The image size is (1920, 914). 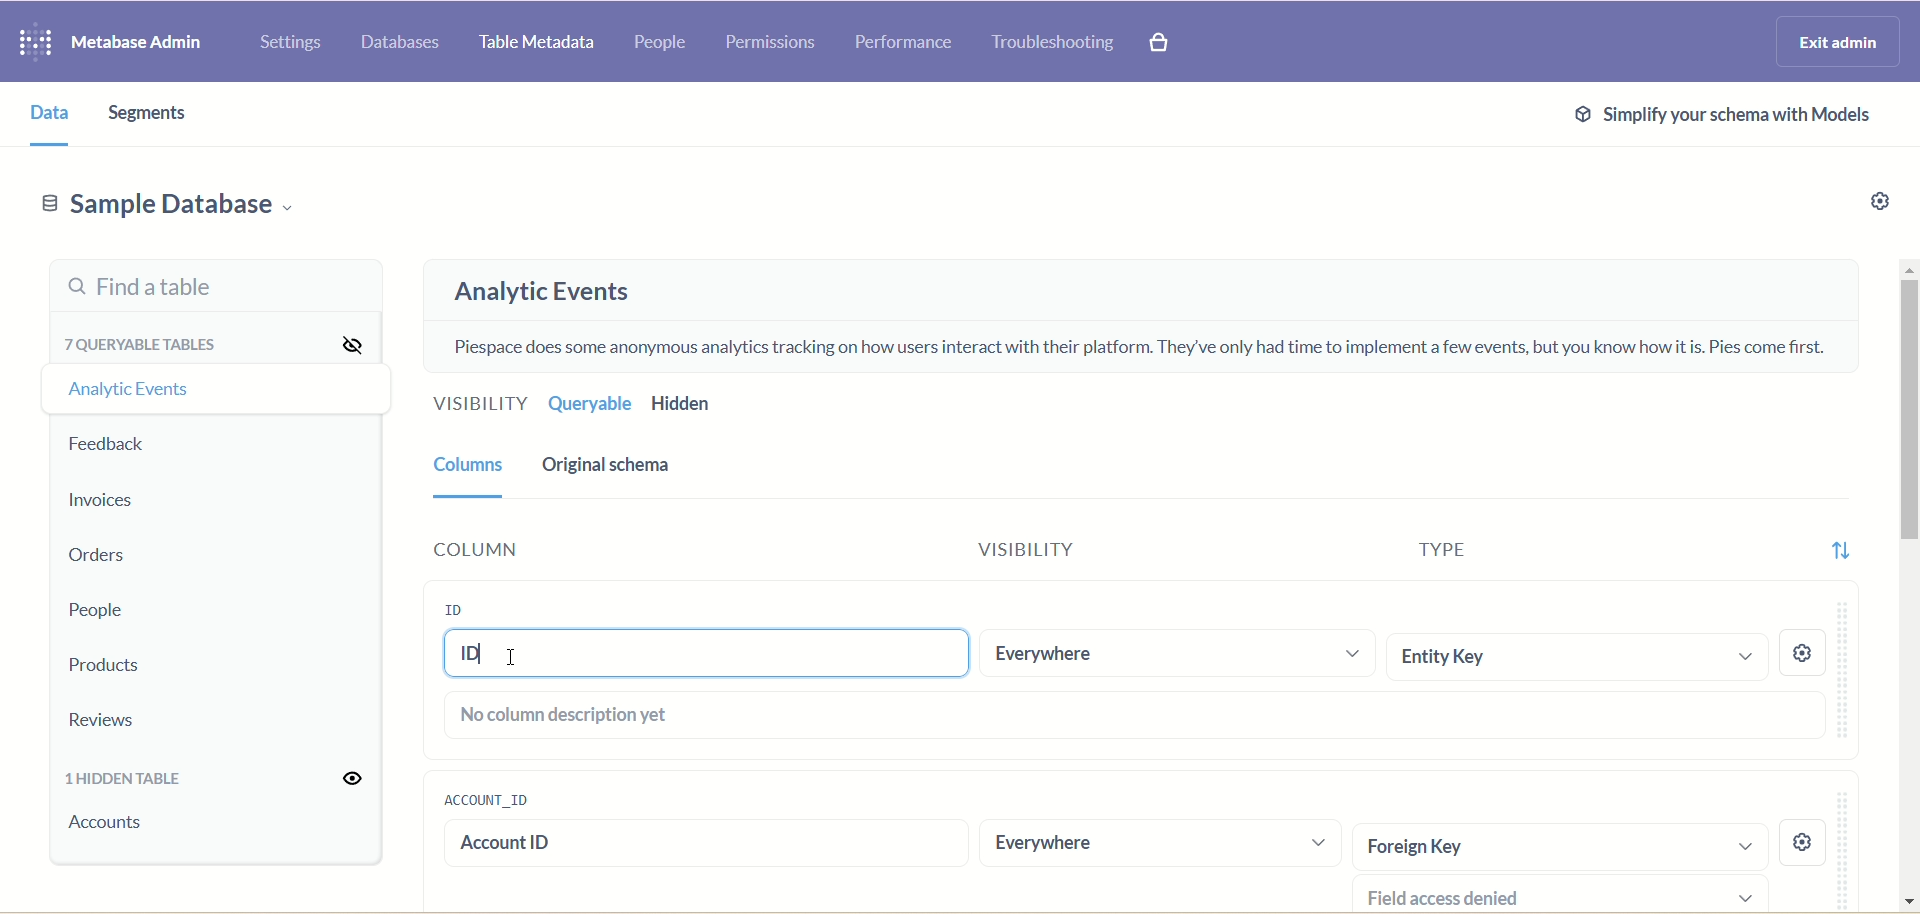 I want to click on Vertical scroll bar, so click(x=1906, y=586).